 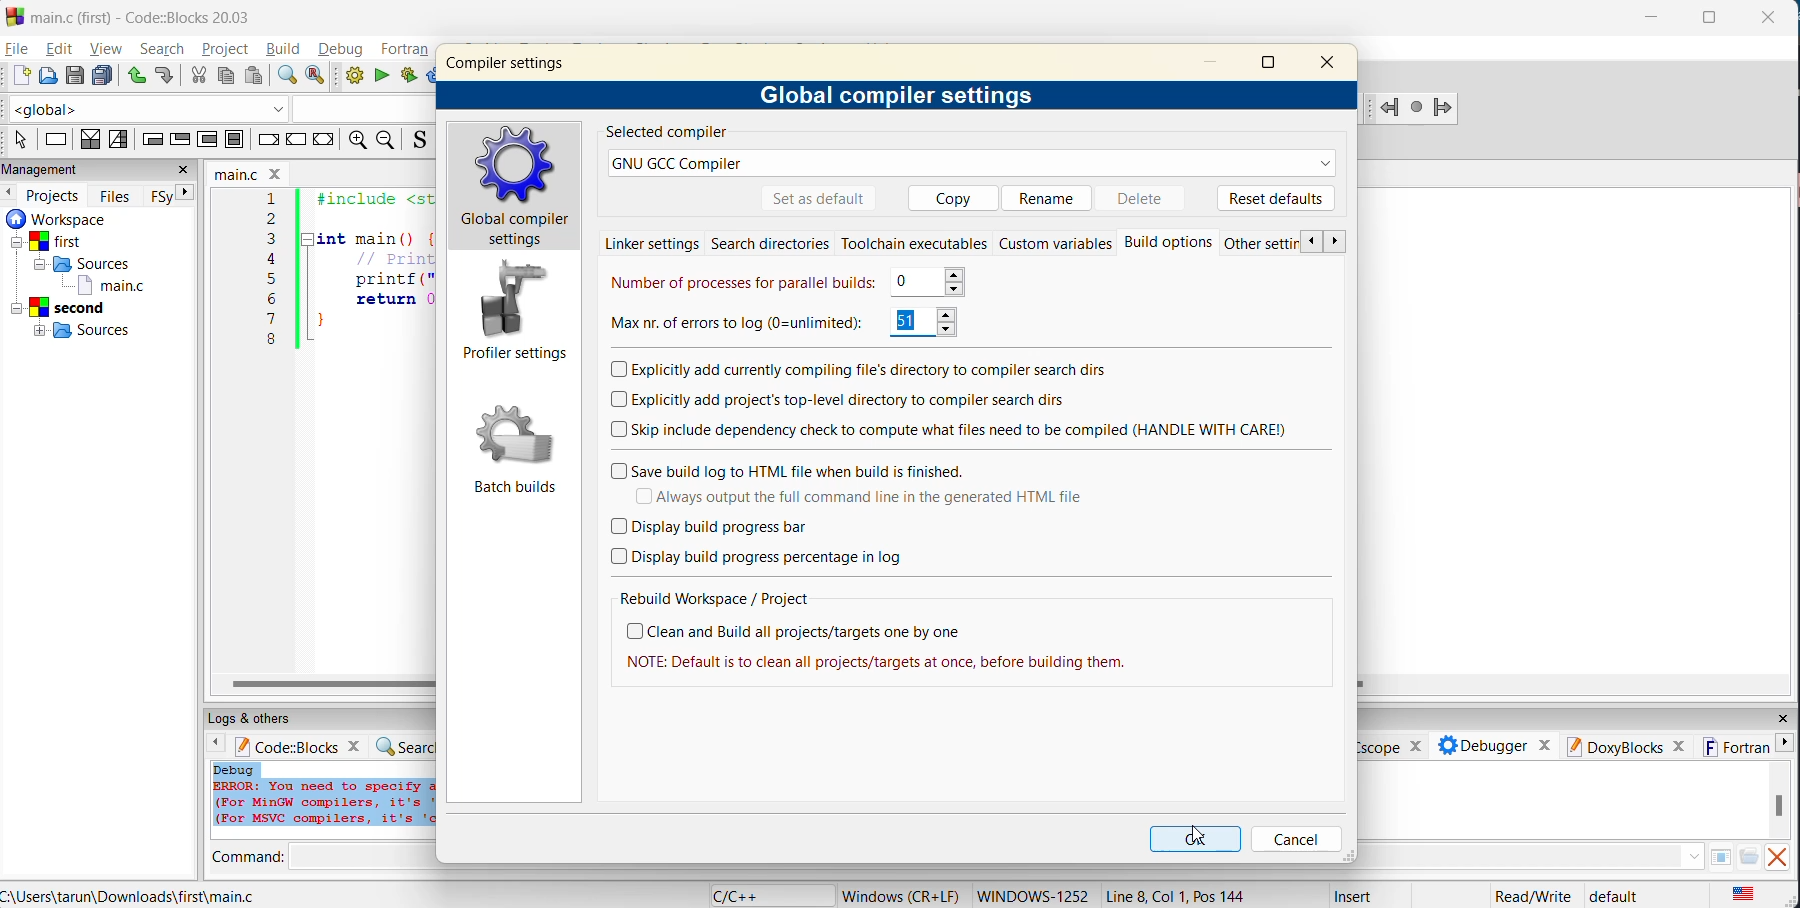 What do you see at coordinates (1333, 243) in the screenshot?
I see `next` at bounding box center [1333, 243].